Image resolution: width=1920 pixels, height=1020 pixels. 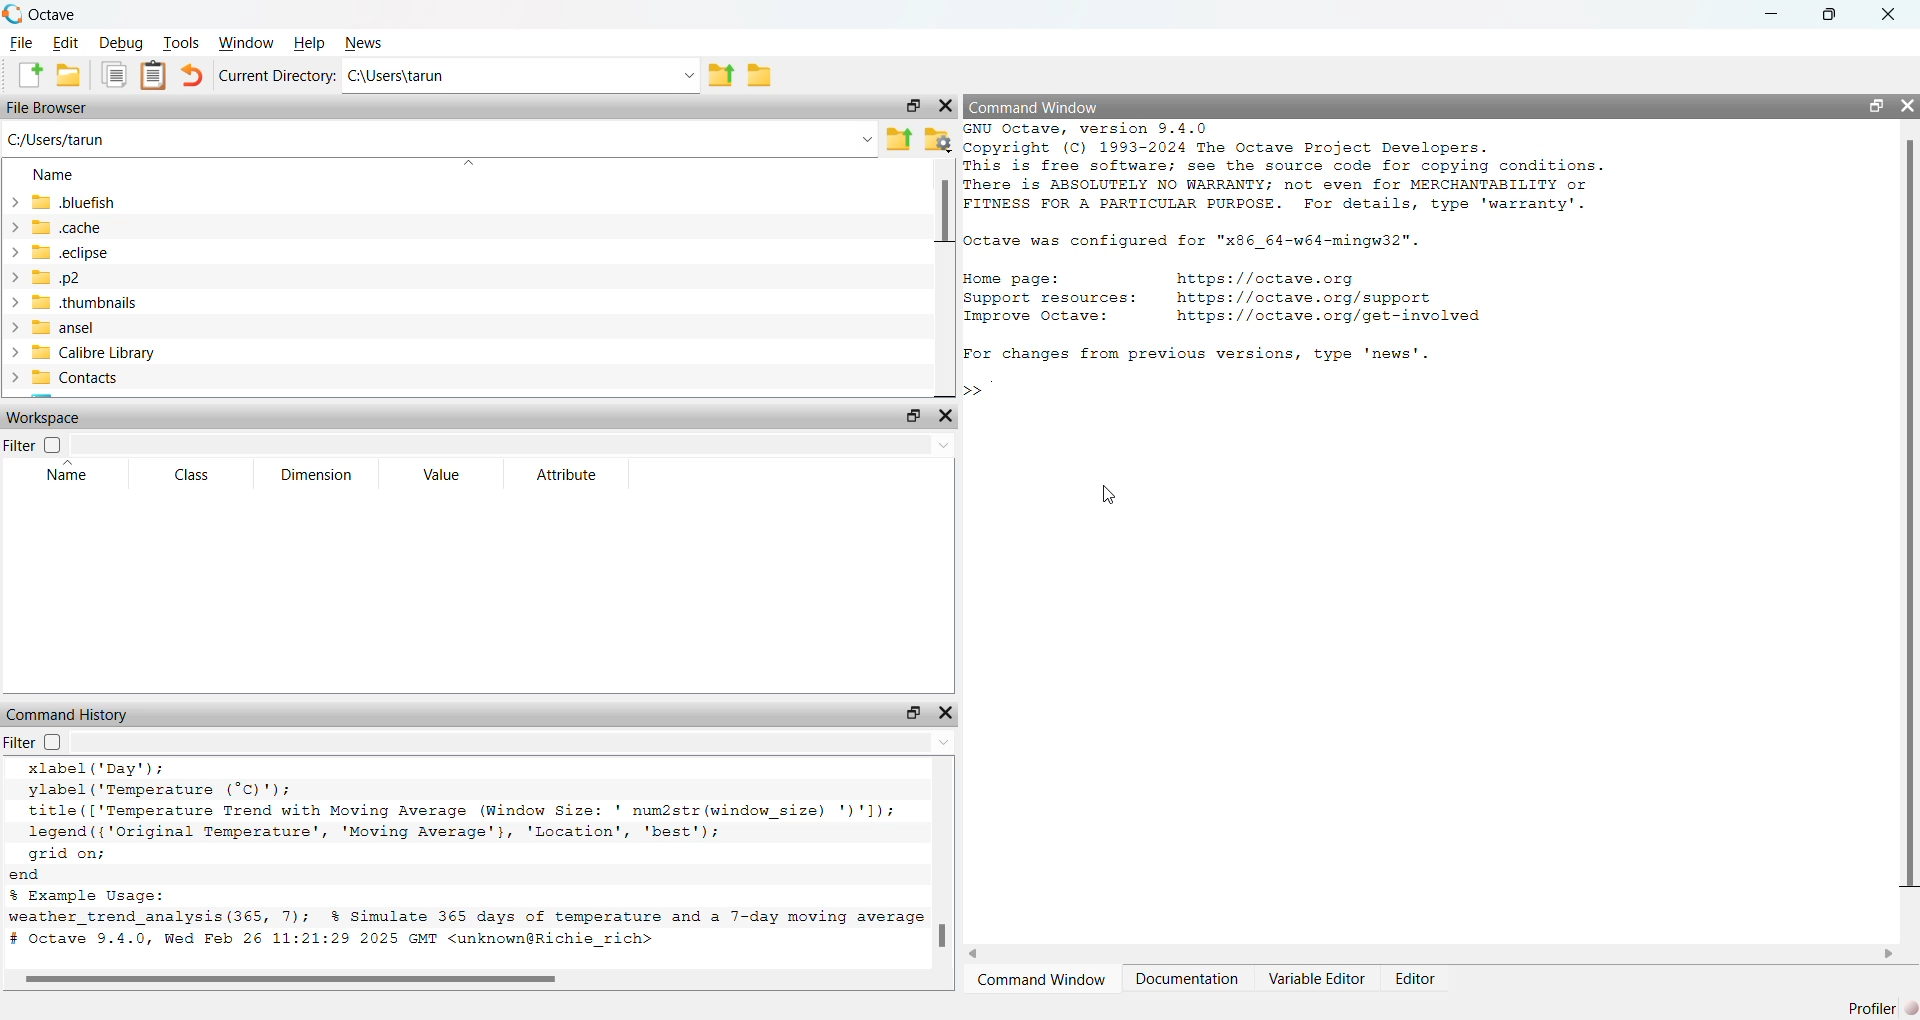 What do you see at coordinates (1908, 518) in the screenshot?
I see `scroll bar` at bounding box center [1908, 518].